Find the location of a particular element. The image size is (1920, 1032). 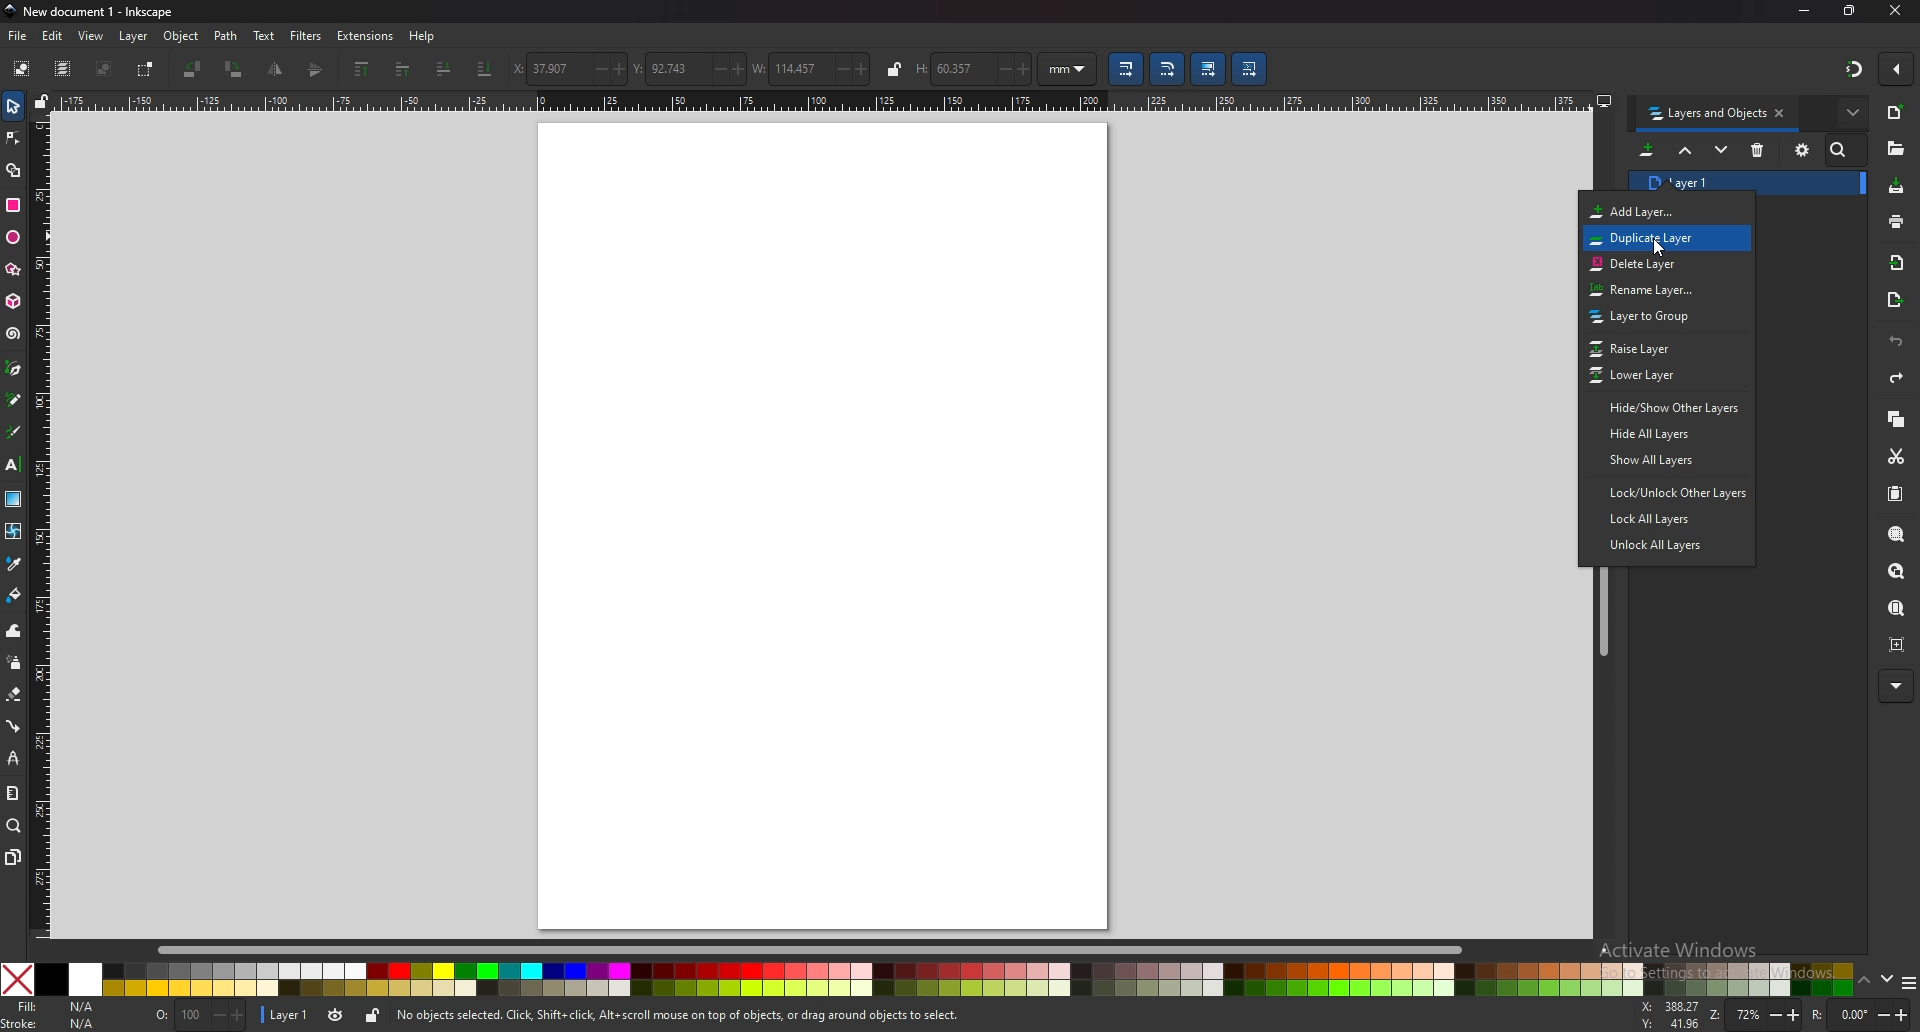

rotate 90 degree ccw is located at coordinates (192, 70).